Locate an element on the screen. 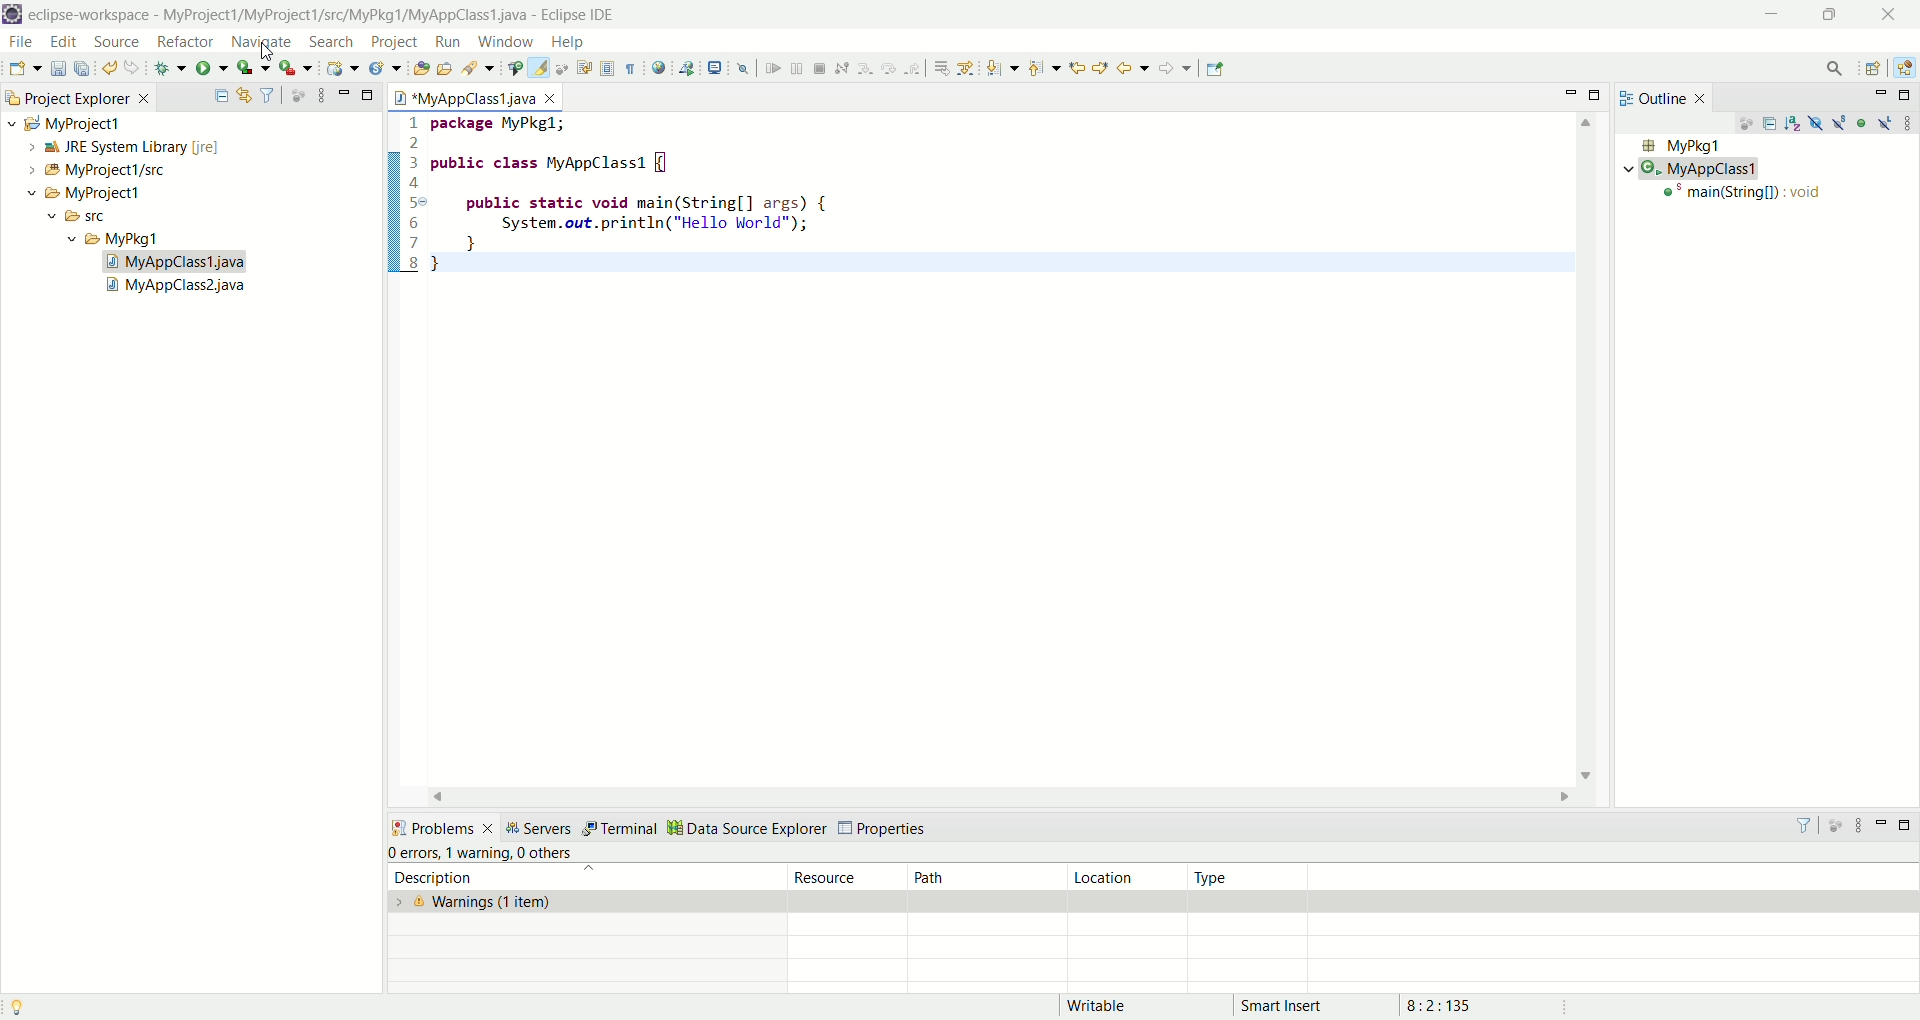  save all is located at coordinates (85, 68).